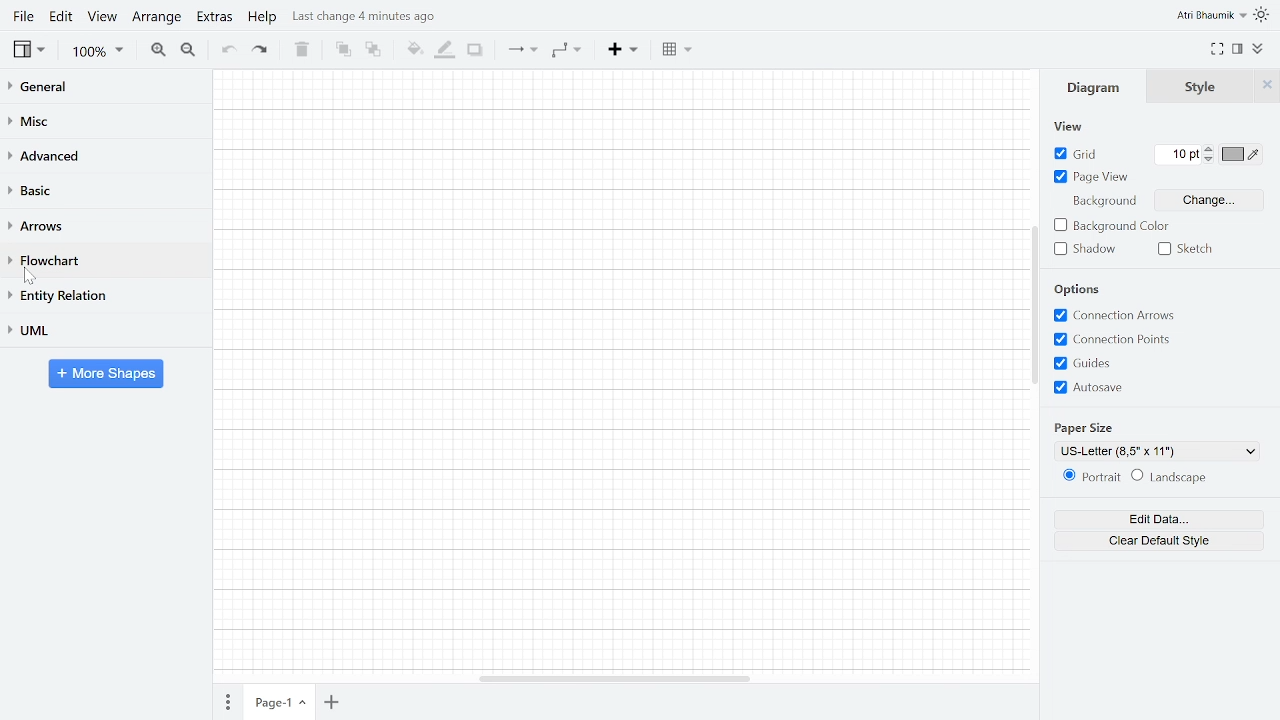 This screenshot has height=720, width=1280. What do you see at coordinates (97, 88) in the screenshot?
I see `General` at bounding box center [97, 88].